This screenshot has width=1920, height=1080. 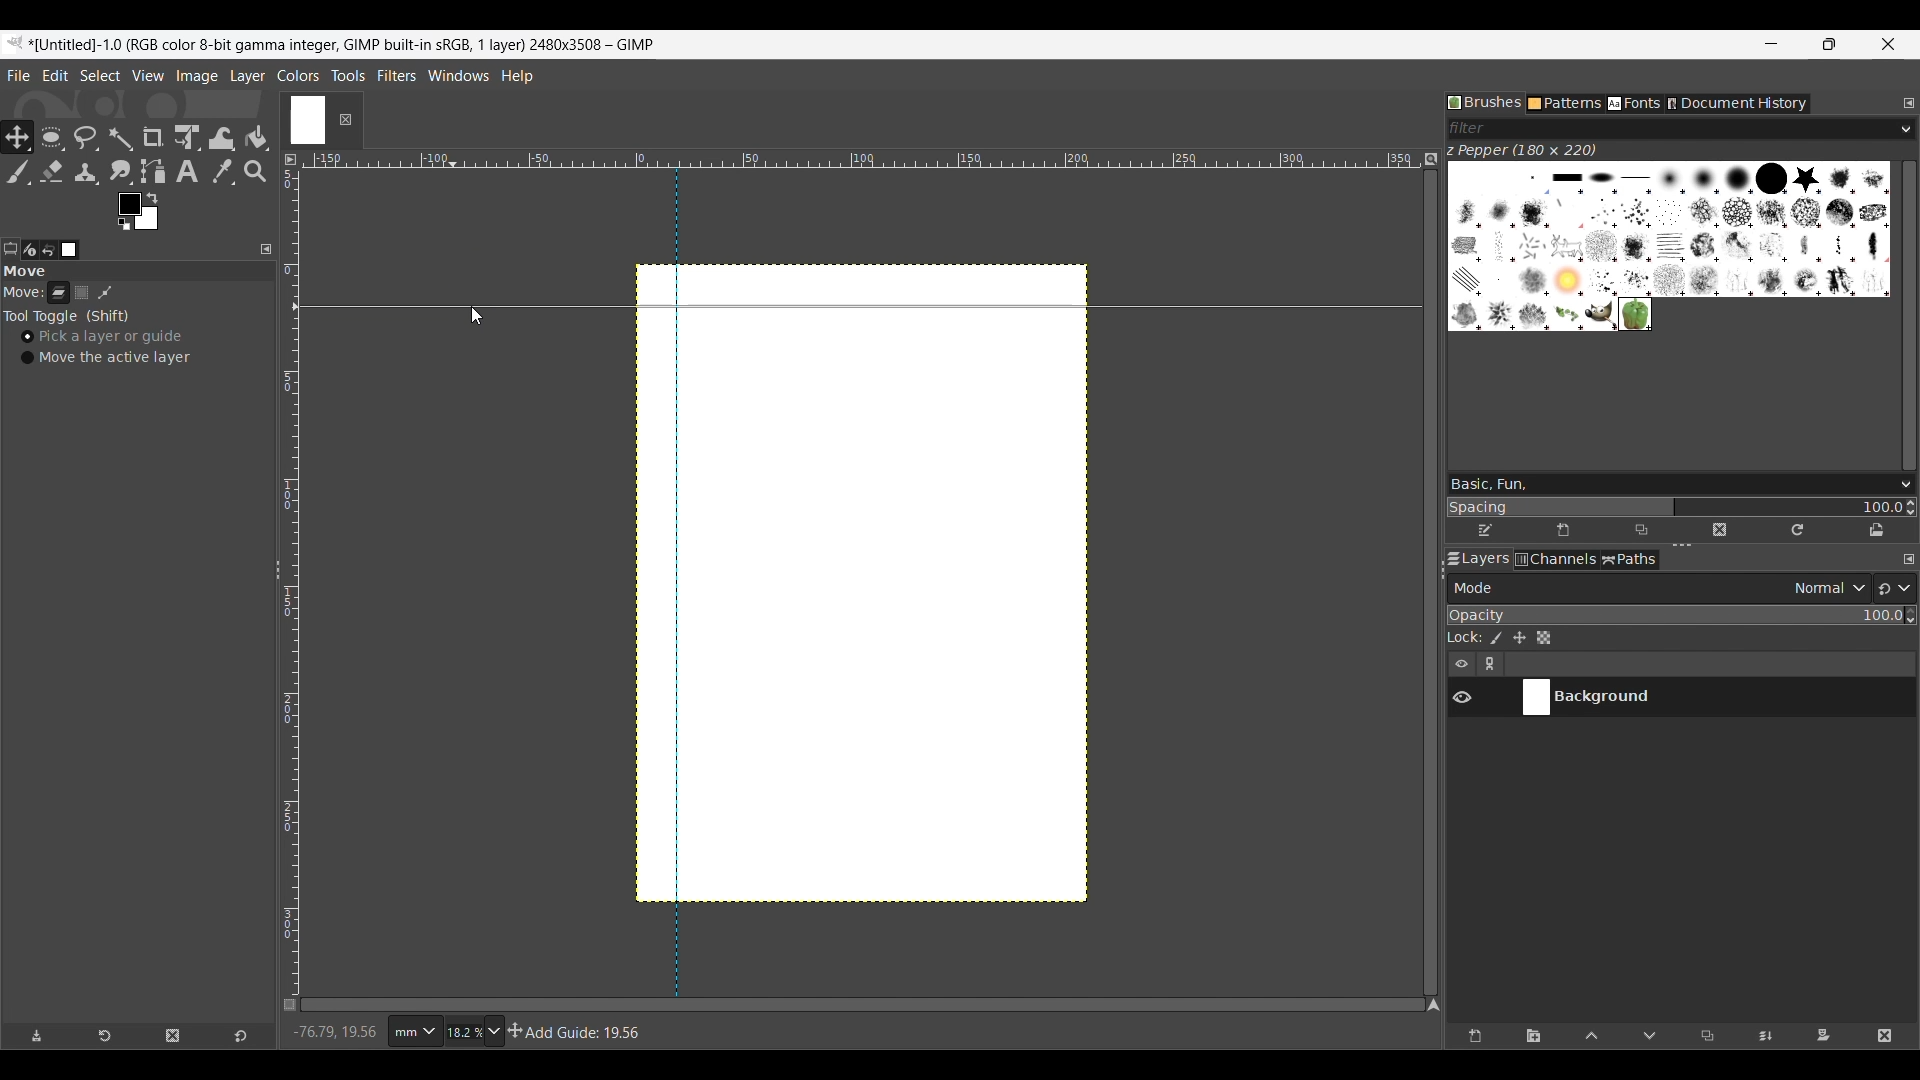 What do you see at coordinates (463, 1033) in the screenshot?
I see `Current zoom factor` at bounding box center [463, 1033].